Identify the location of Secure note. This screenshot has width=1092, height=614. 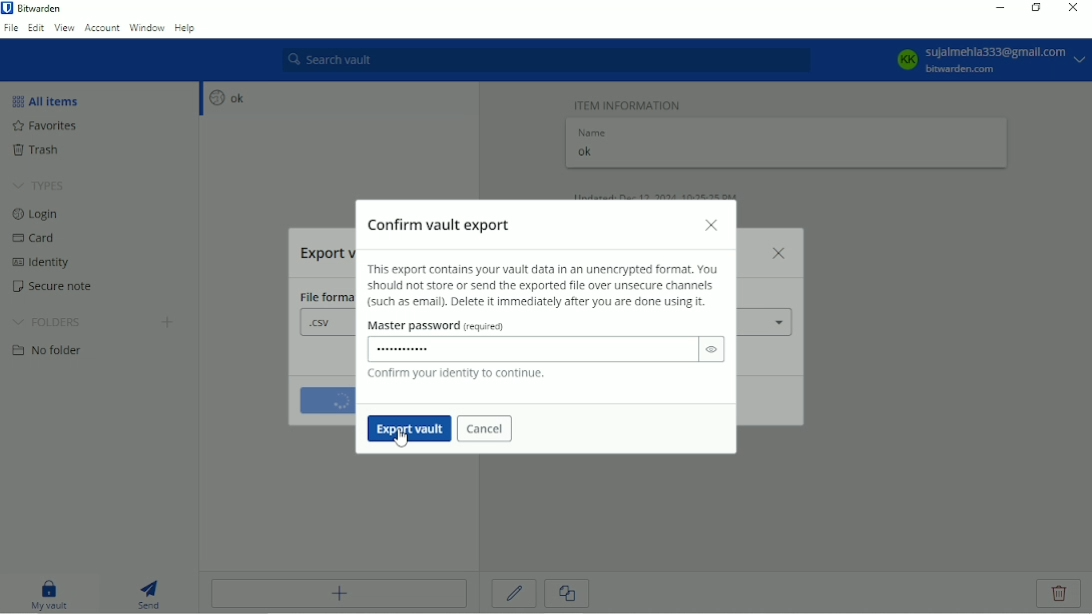
(62, 289).